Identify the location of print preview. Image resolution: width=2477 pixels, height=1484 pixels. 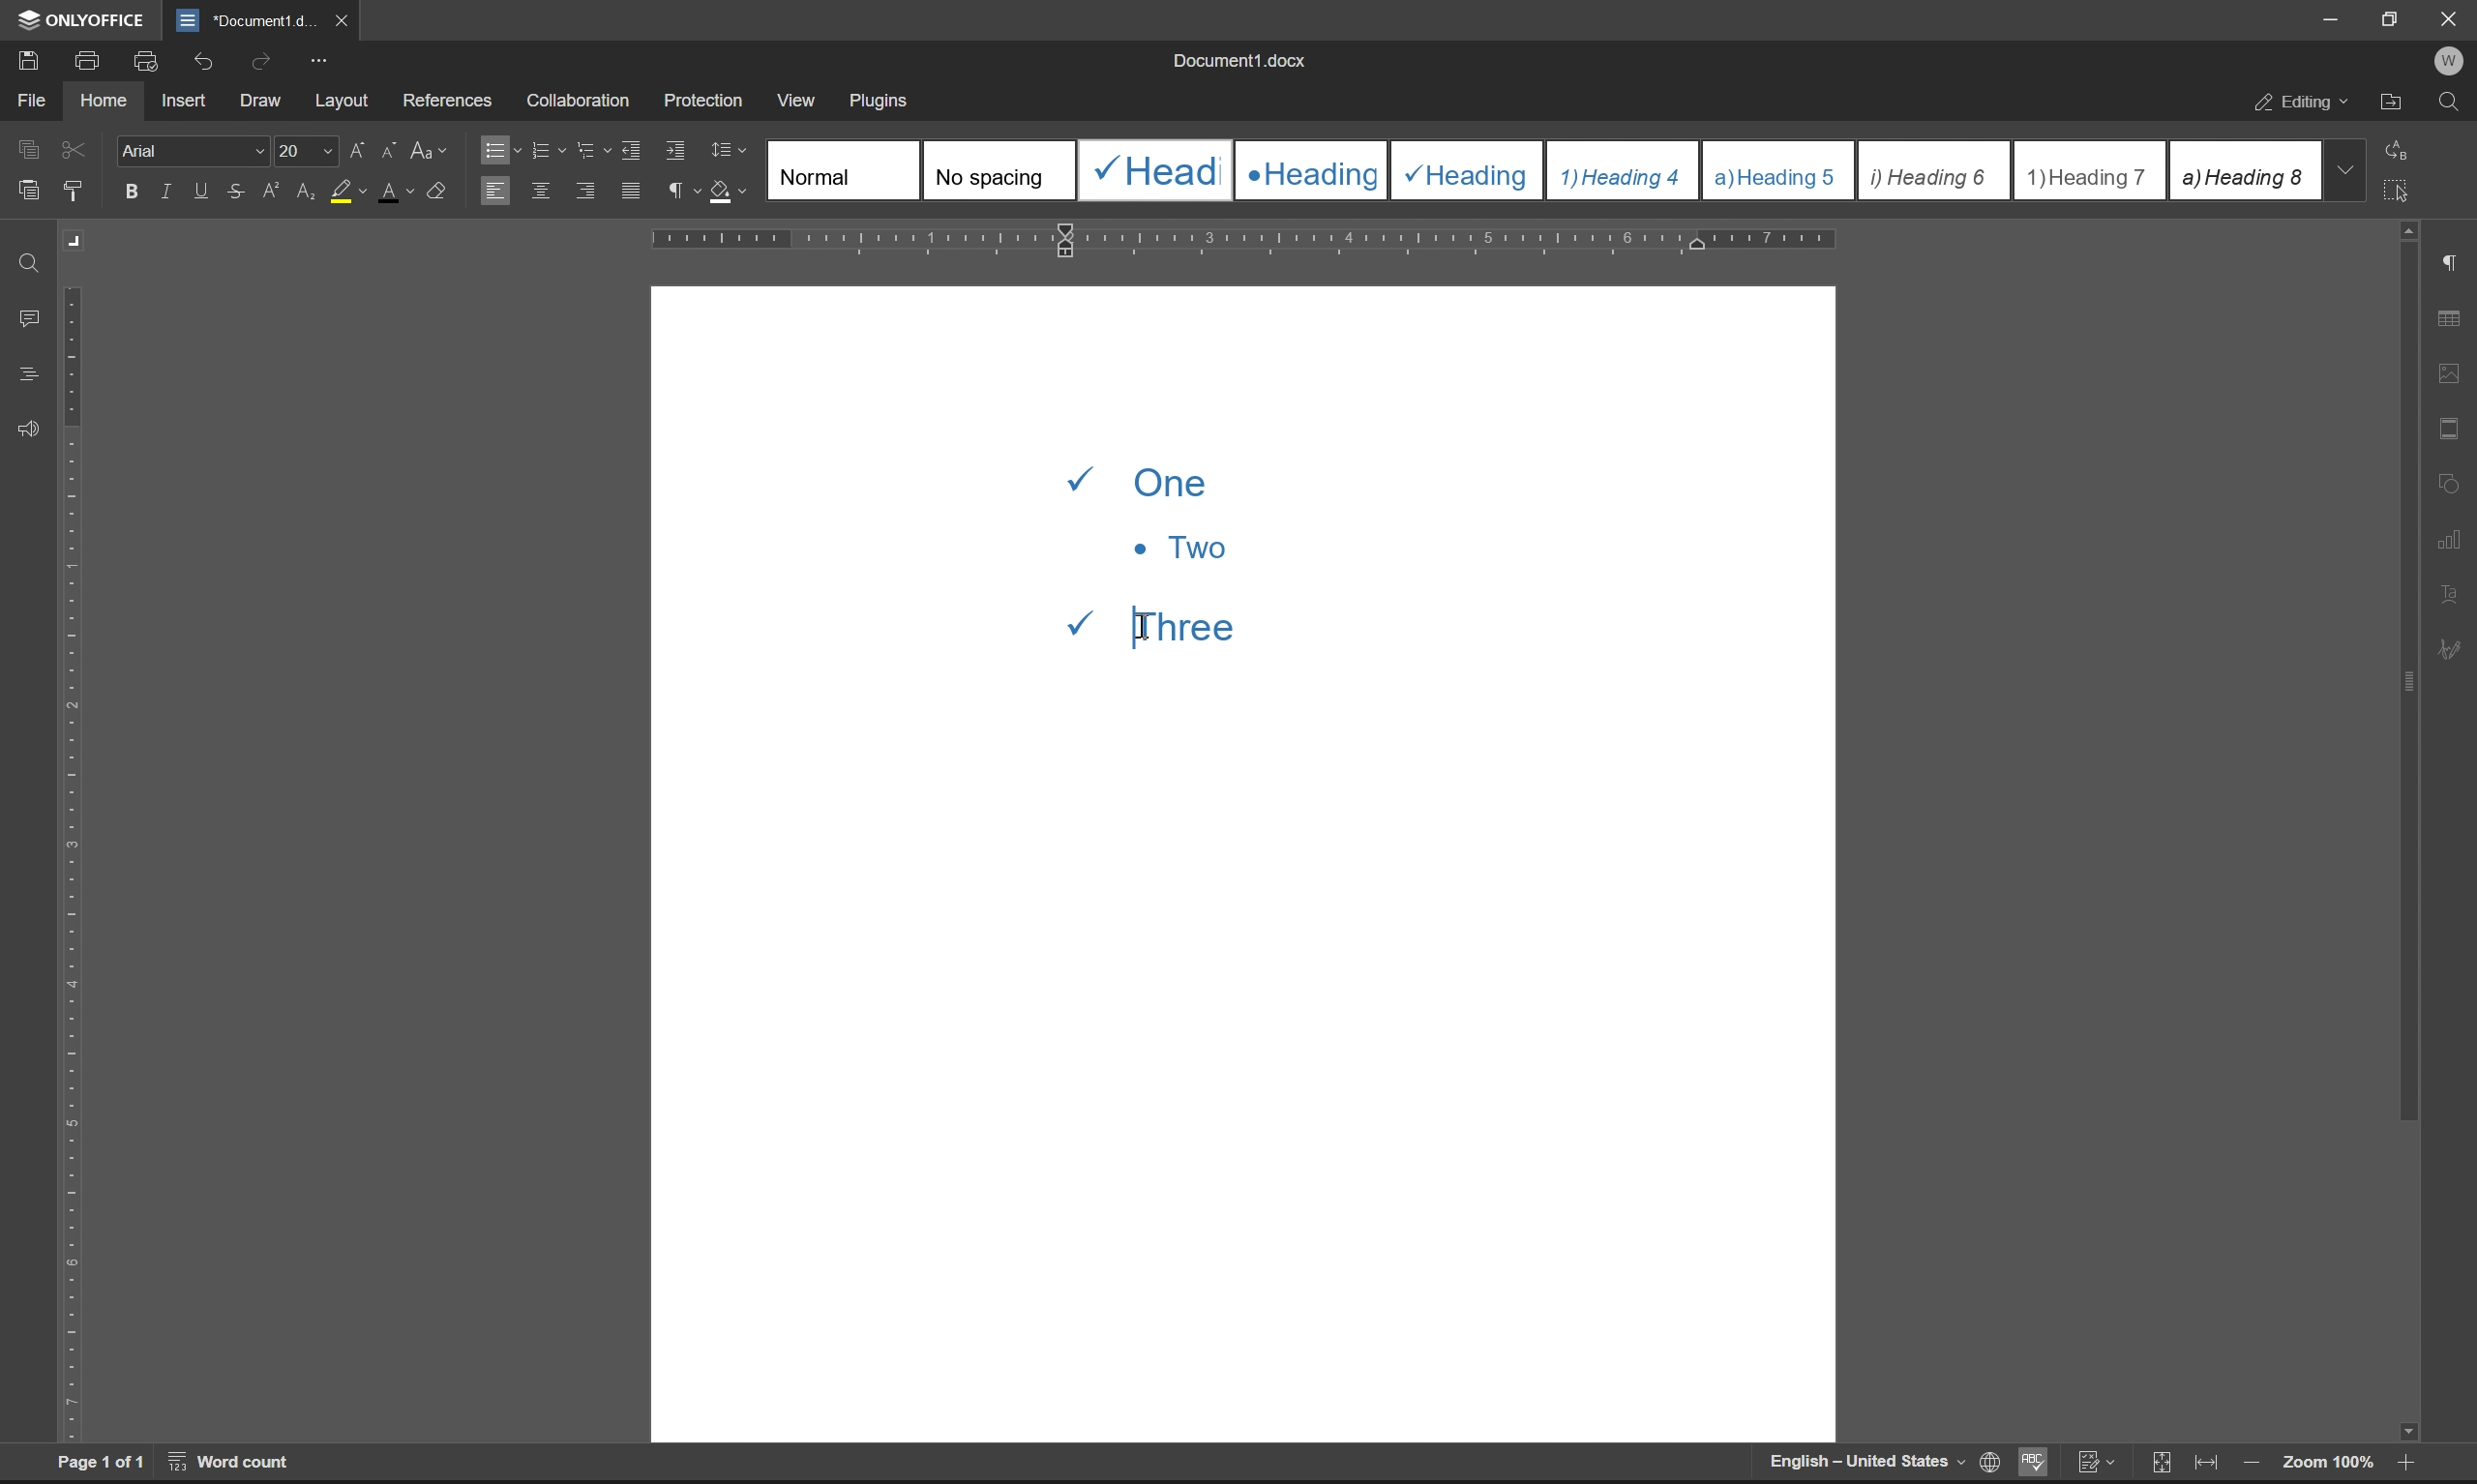
(149, 61).